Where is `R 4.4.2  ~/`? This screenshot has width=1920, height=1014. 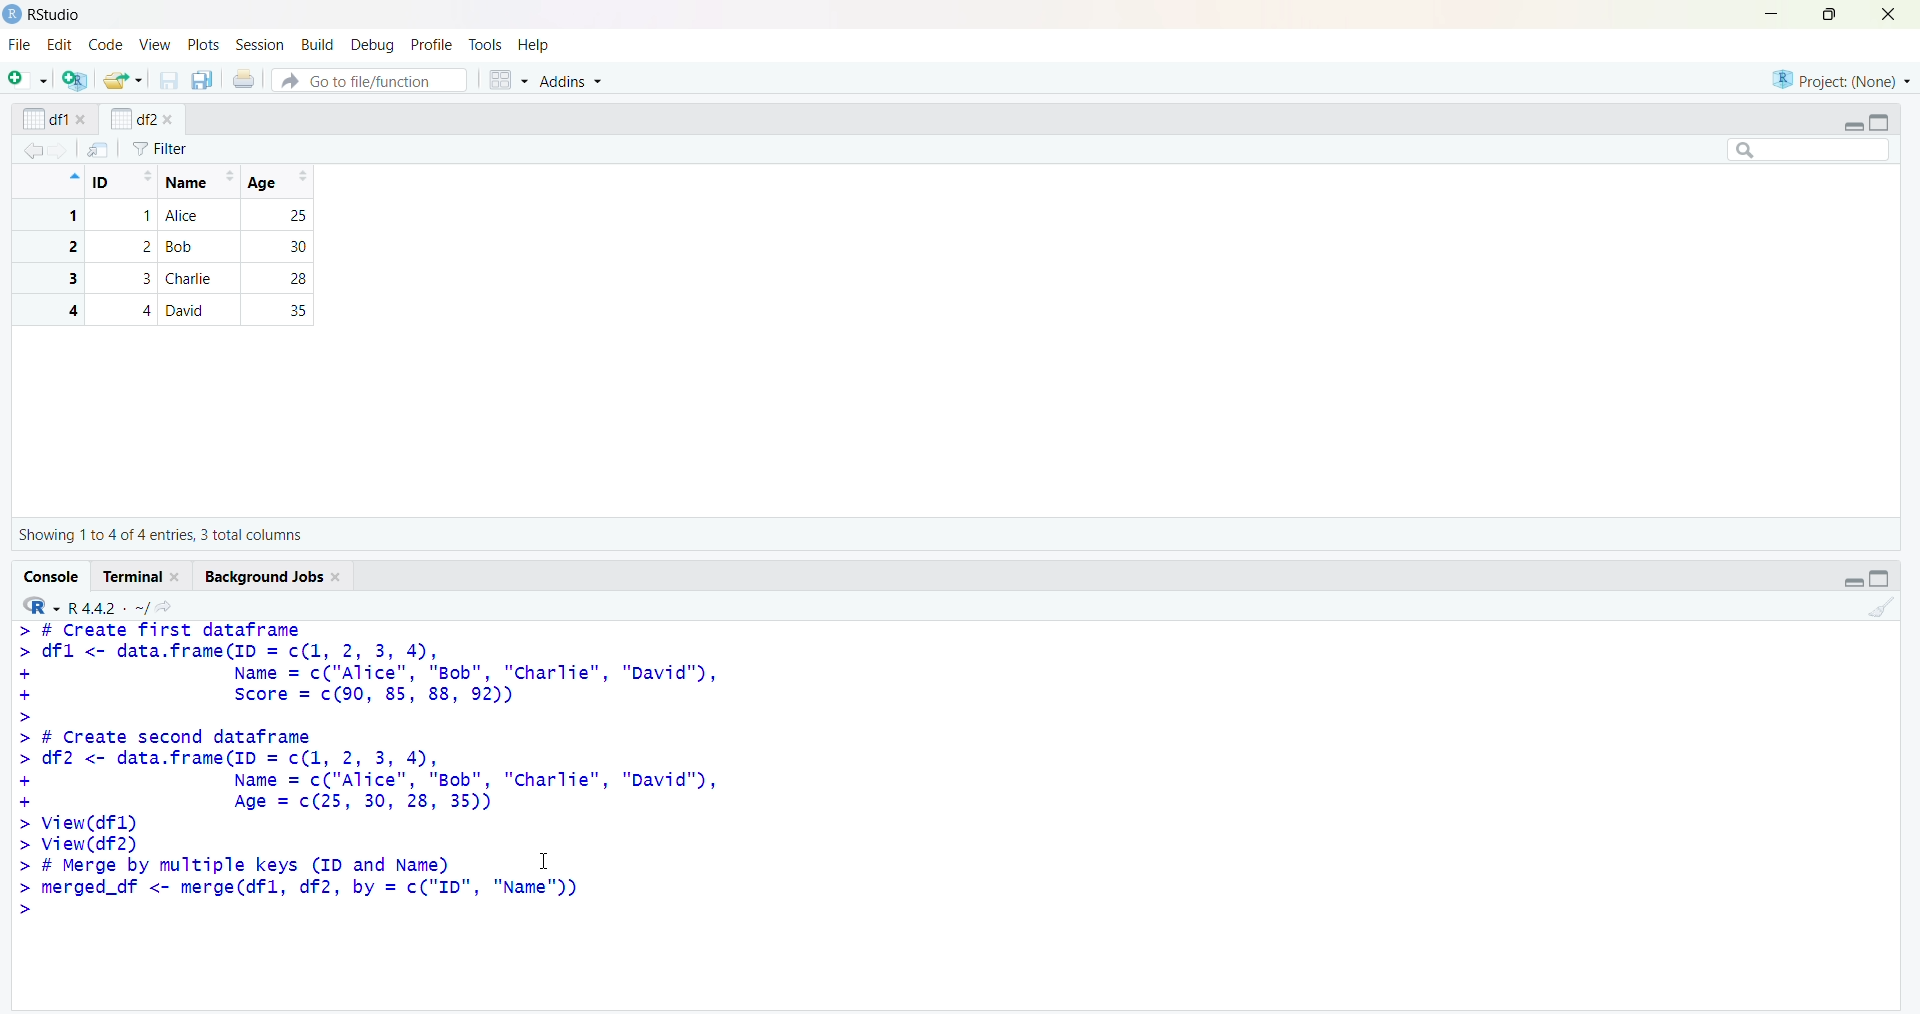
R 4.4.2  ~/ is located at coordinates (108, 608).